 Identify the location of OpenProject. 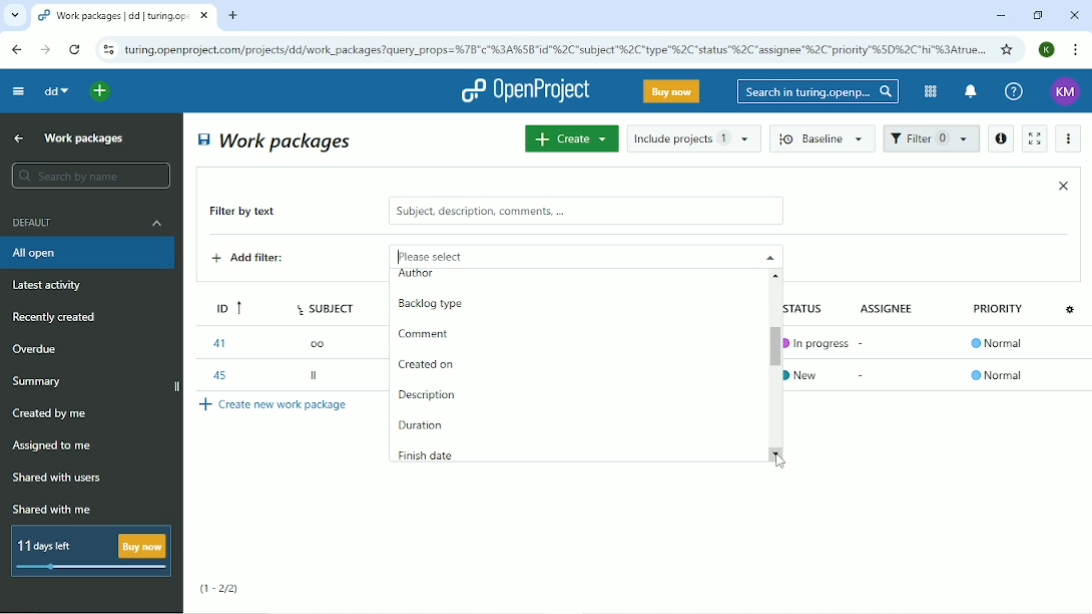
(525, 91).